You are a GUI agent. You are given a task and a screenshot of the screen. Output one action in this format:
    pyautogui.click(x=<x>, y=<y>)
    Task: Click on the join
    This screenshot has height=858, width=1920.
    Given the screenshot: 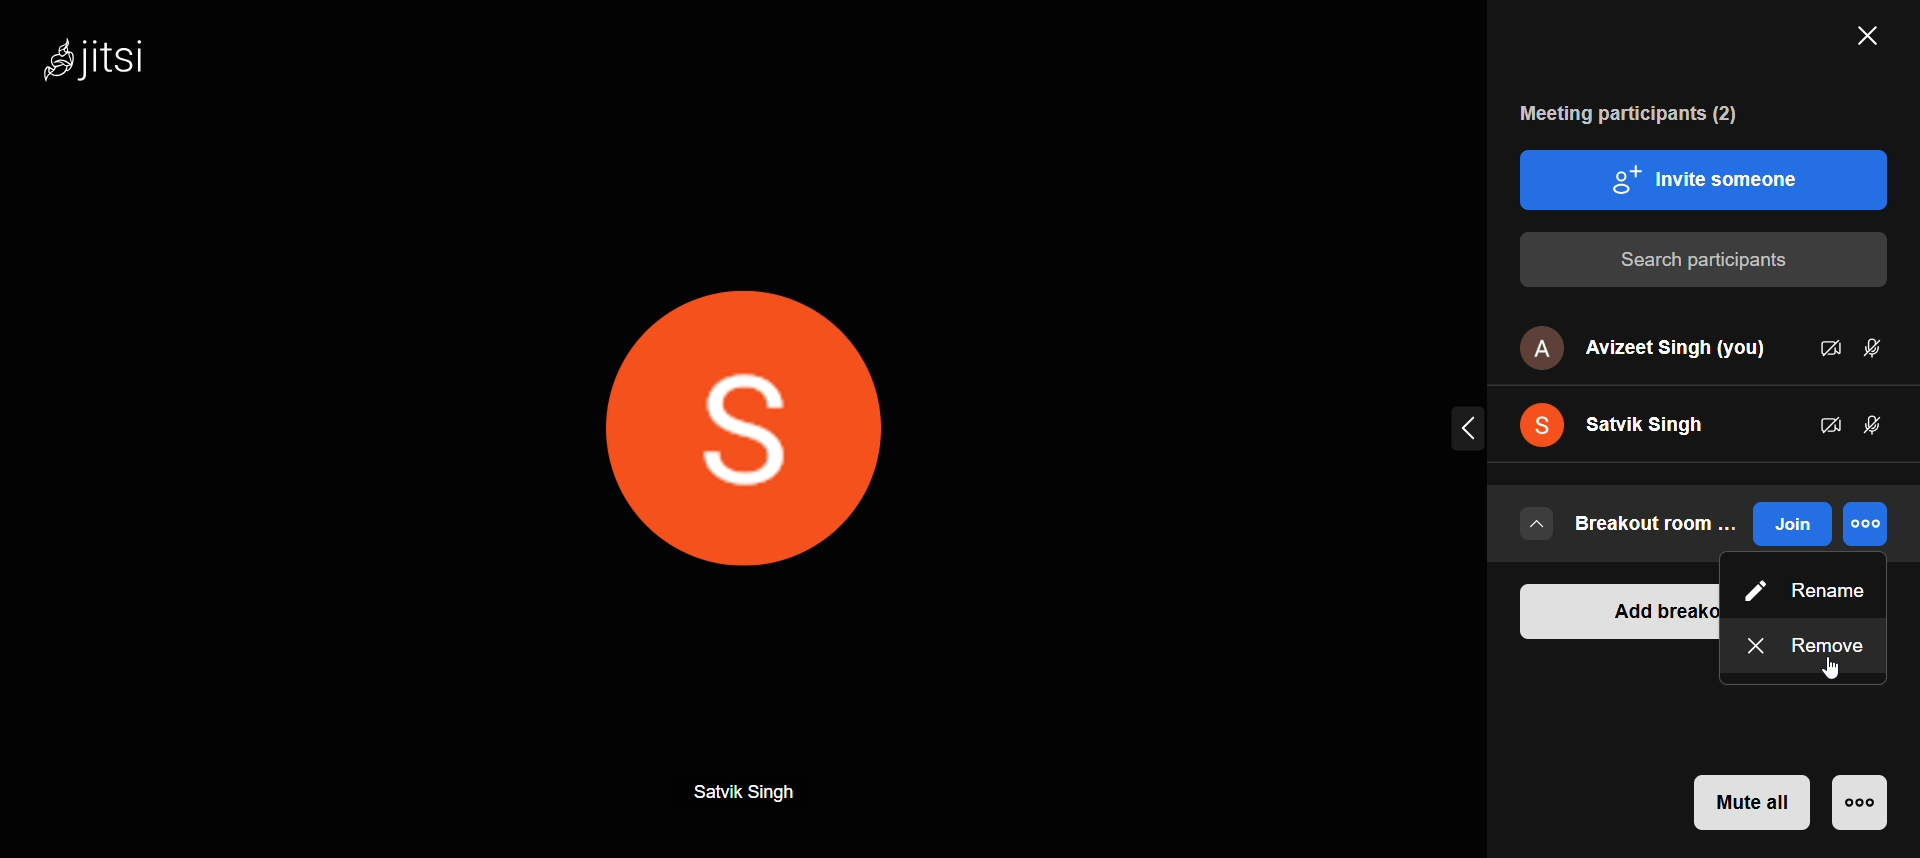 What is the action you would take?
    pyautogui.click(x=1791, y=525)
    